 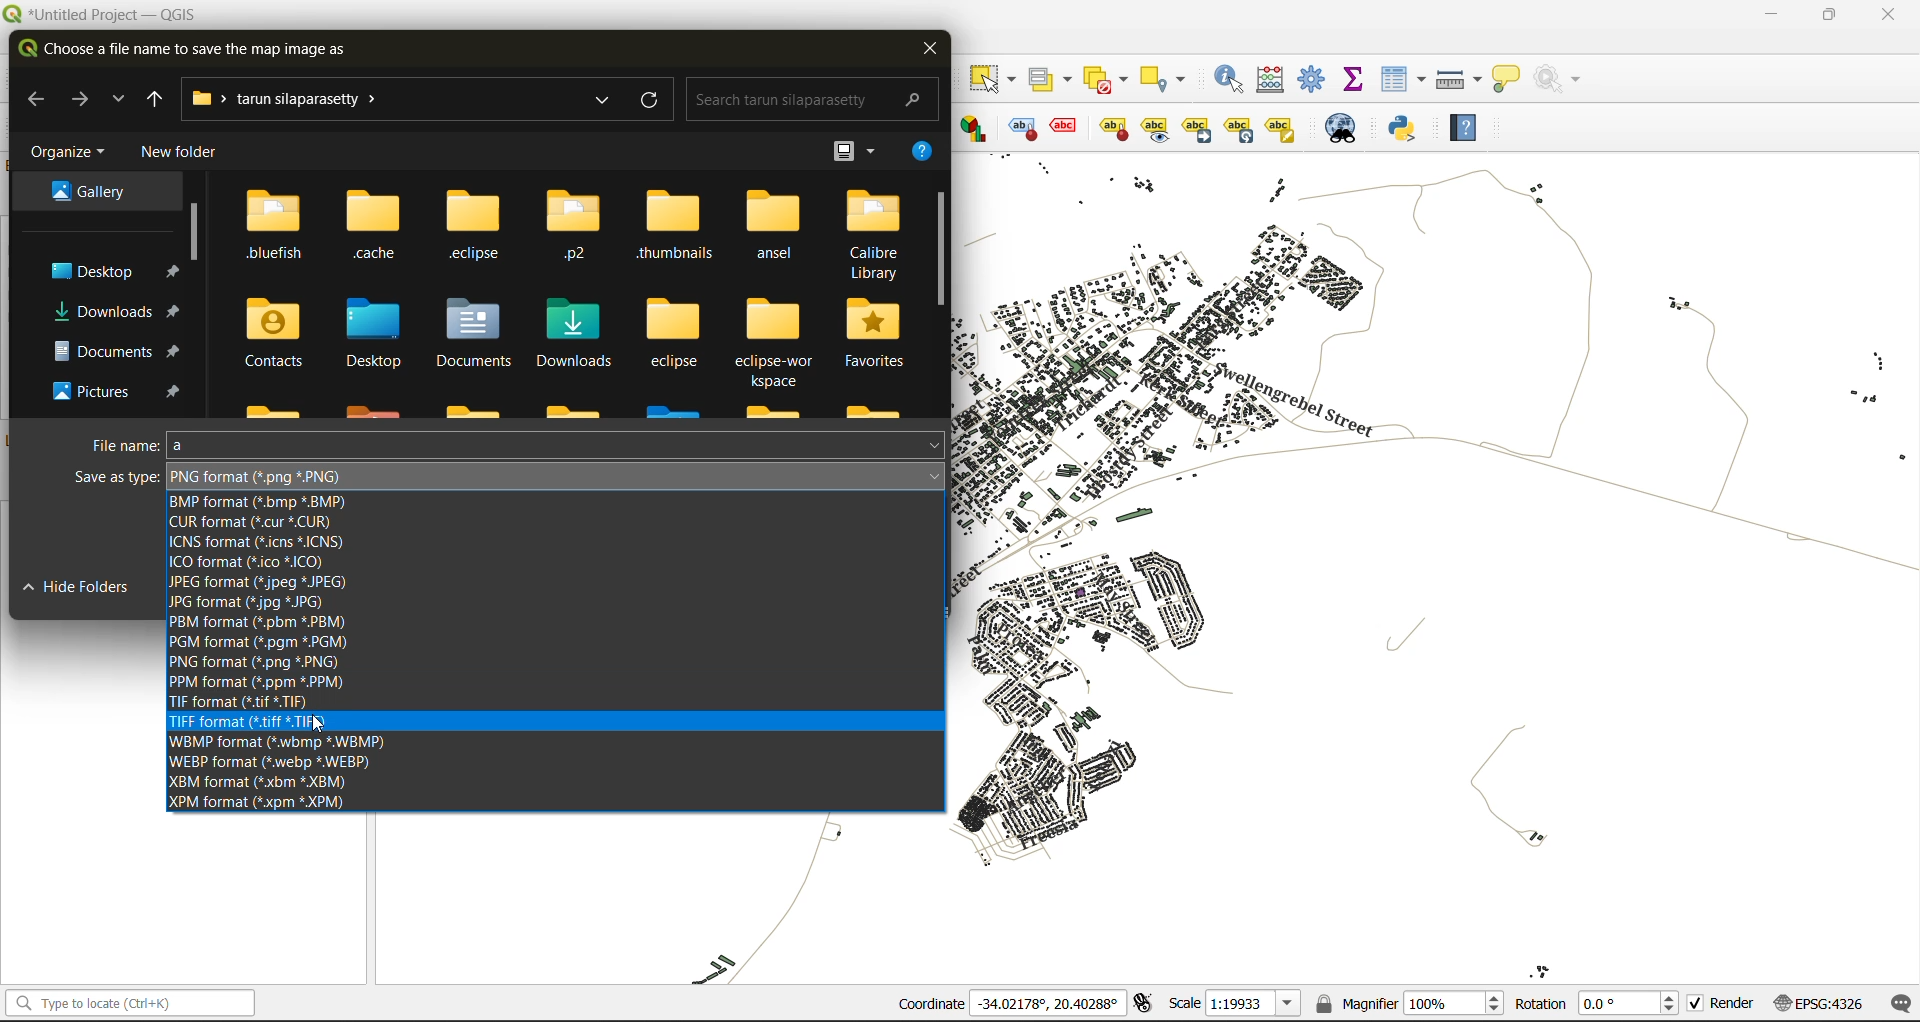 I want to click on vertical scroll bar, so click(x=191, y=229).